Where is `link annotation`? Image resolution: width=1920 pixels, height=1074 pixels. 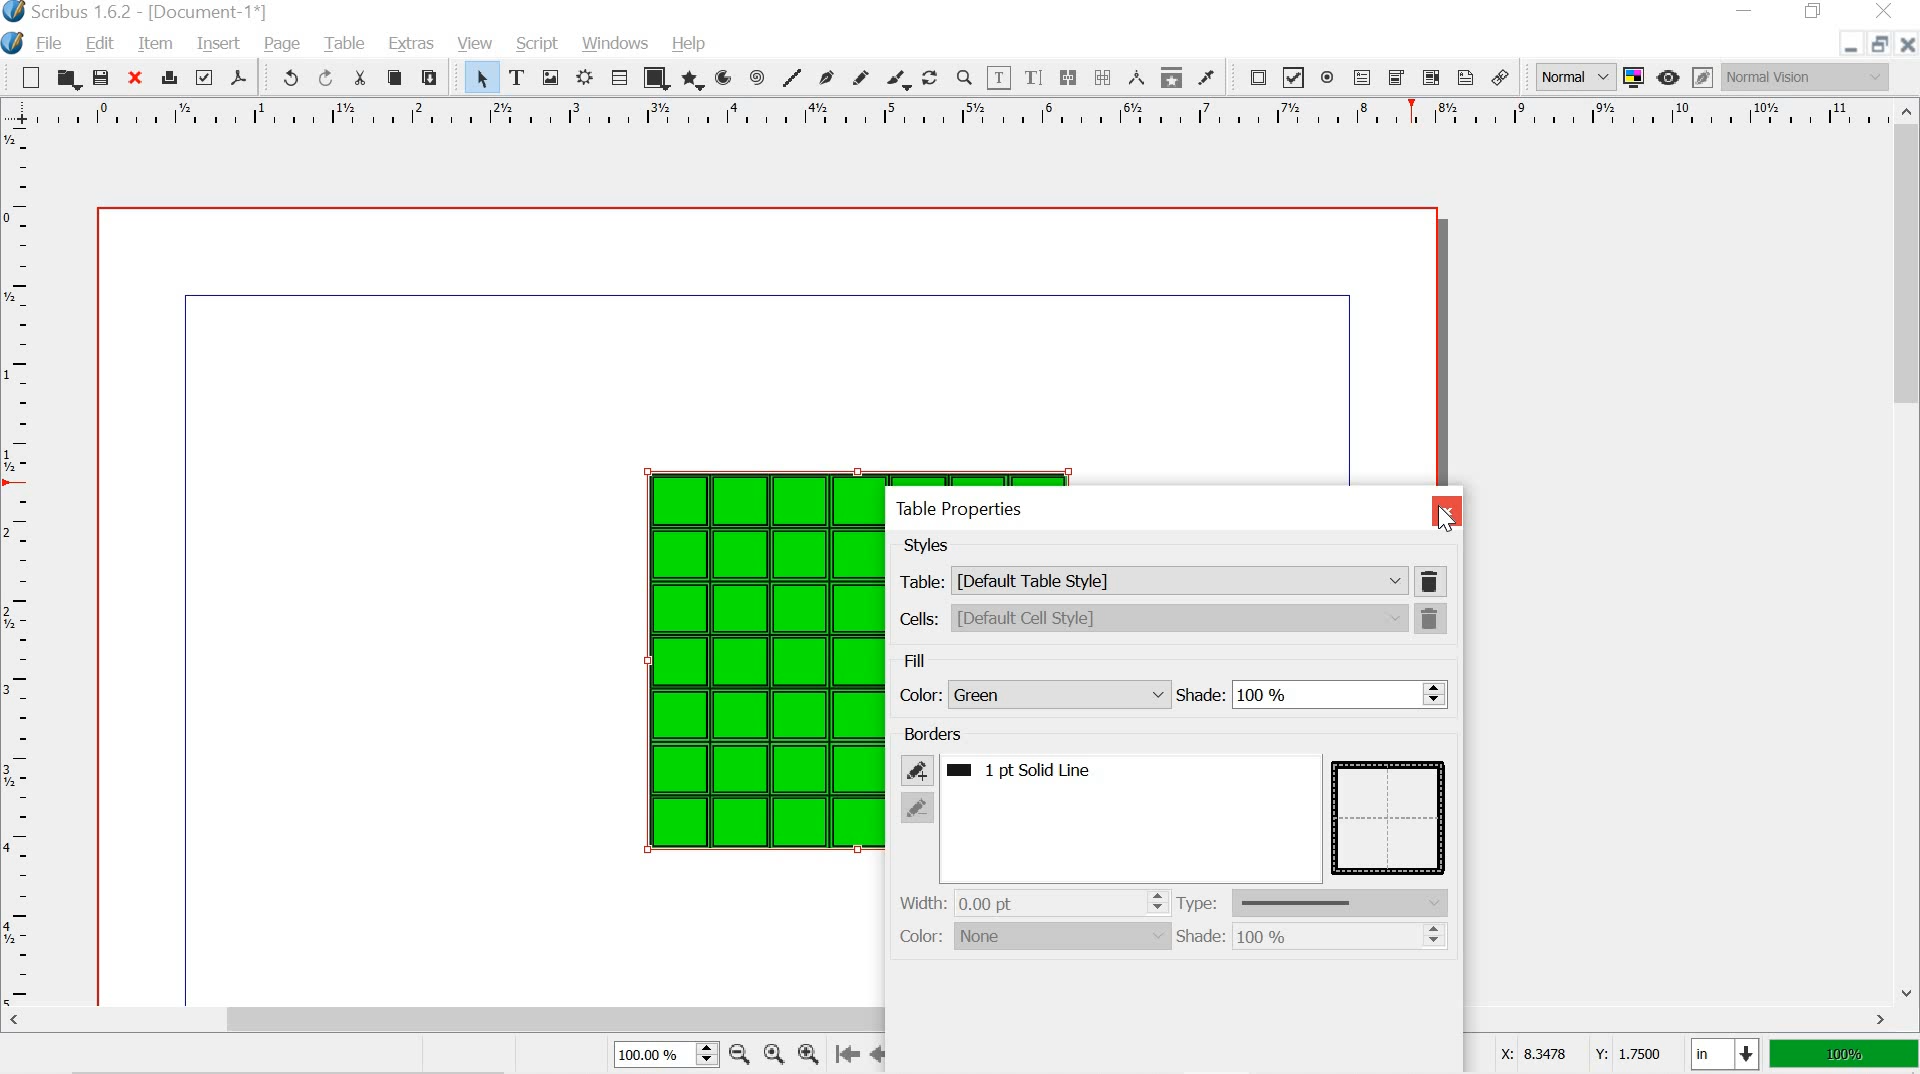
link annotation is located at coordinates (1499, 76).